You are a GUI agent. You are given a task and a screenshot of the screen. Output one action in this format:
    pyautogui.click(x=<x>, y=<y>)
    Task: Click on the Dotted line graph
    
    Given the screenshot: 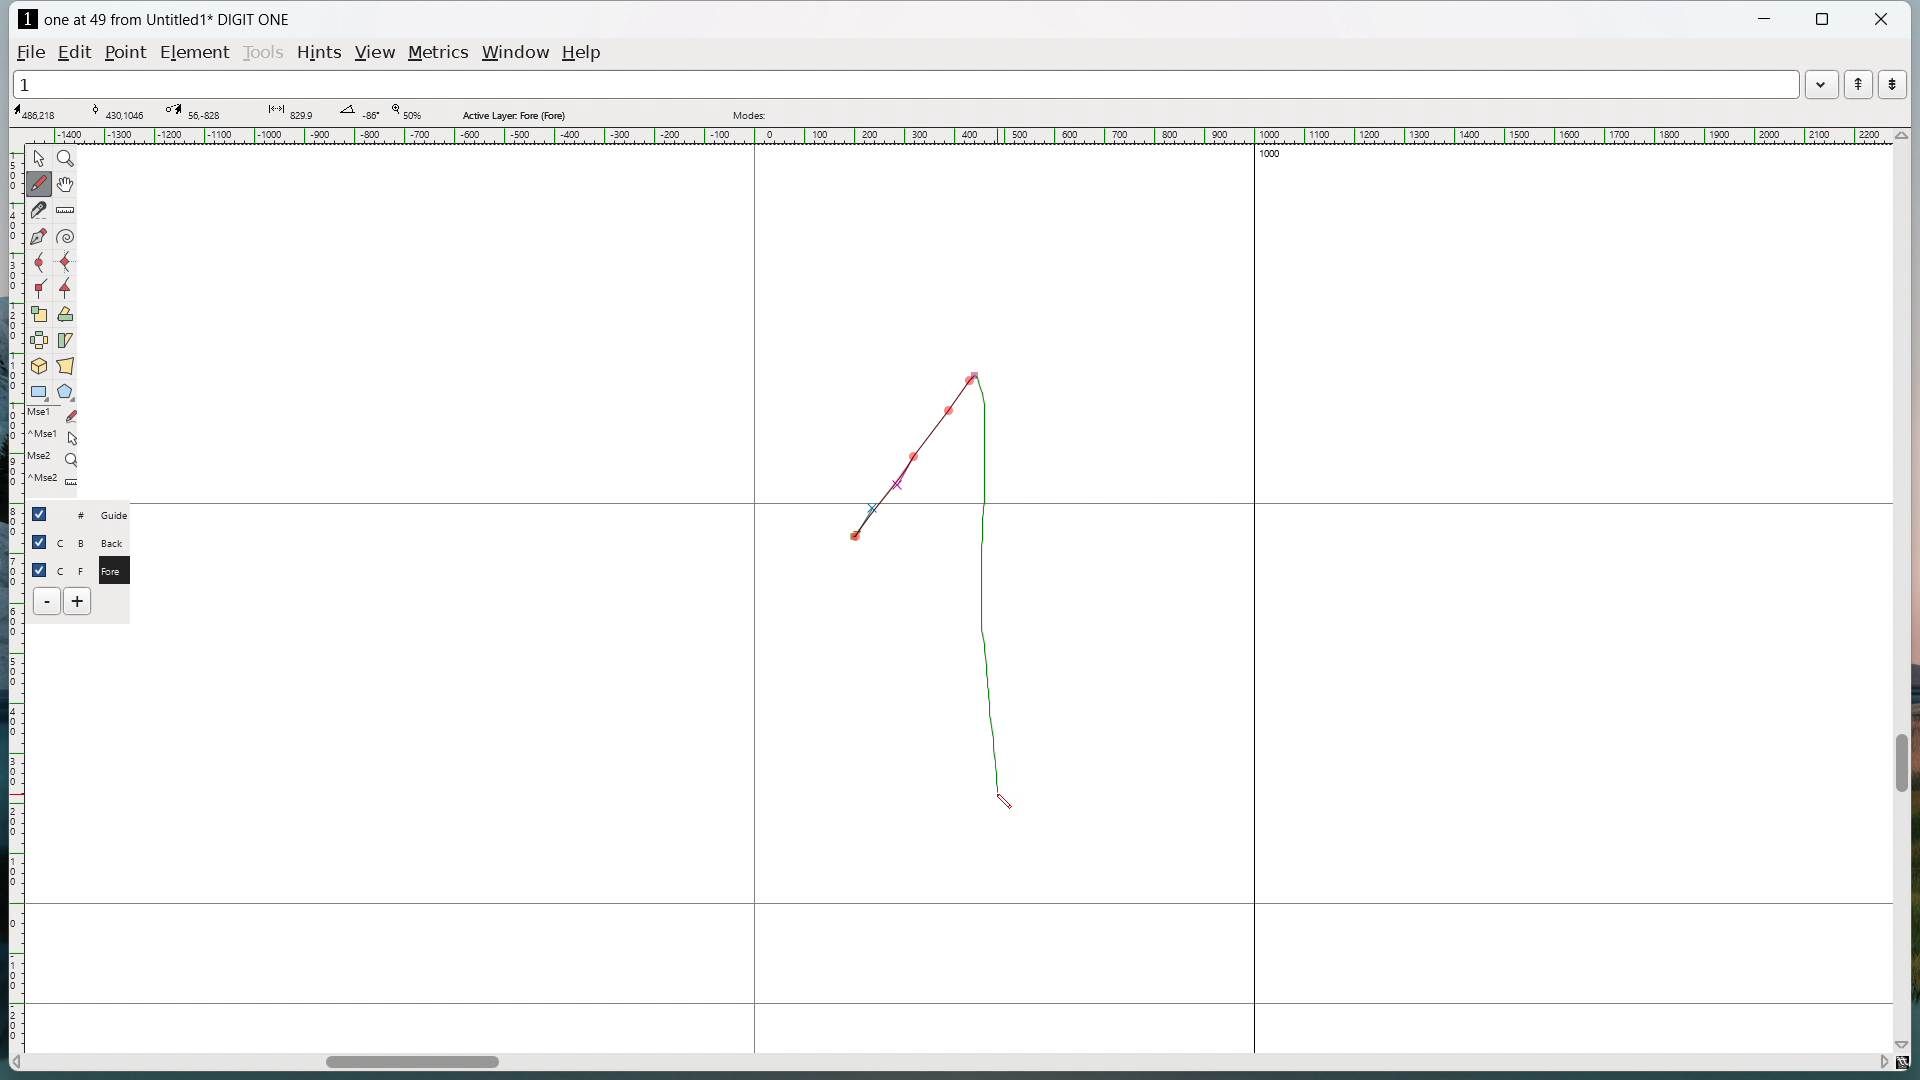 What is the action you would take?
    pyautogui.click(x=942, y=574)
    